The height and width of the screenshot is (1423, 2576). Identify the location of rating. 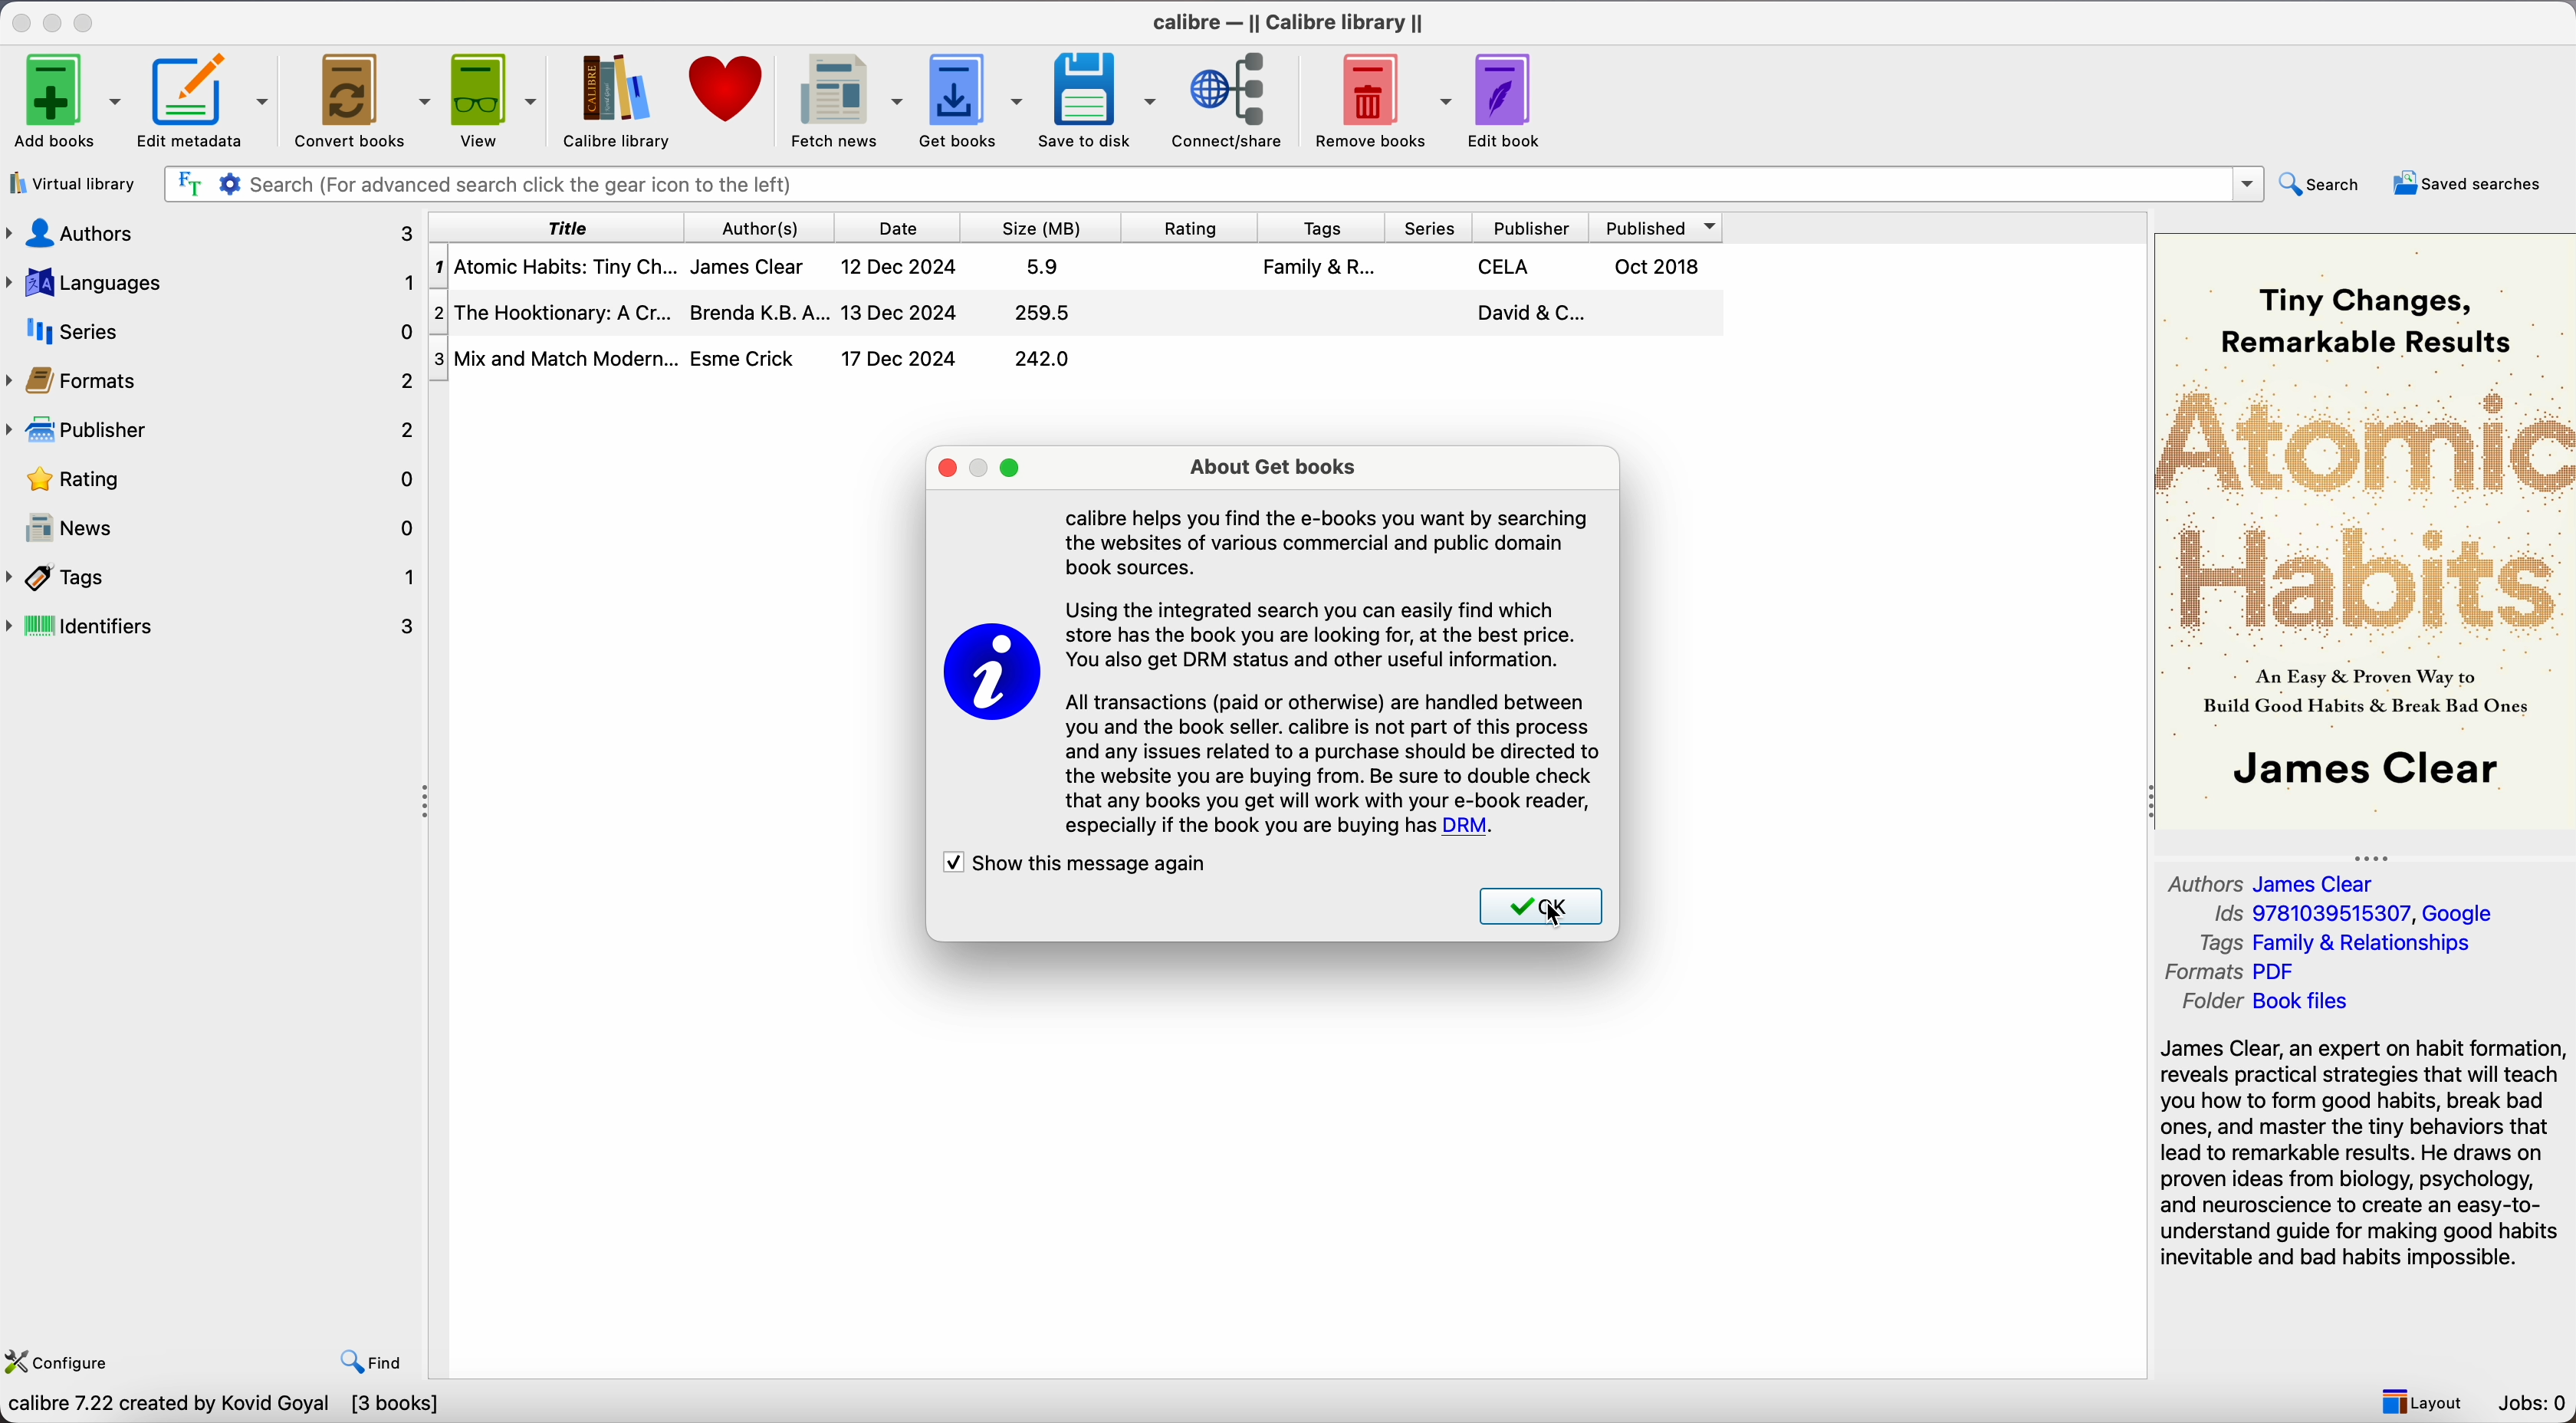
(216, 479).